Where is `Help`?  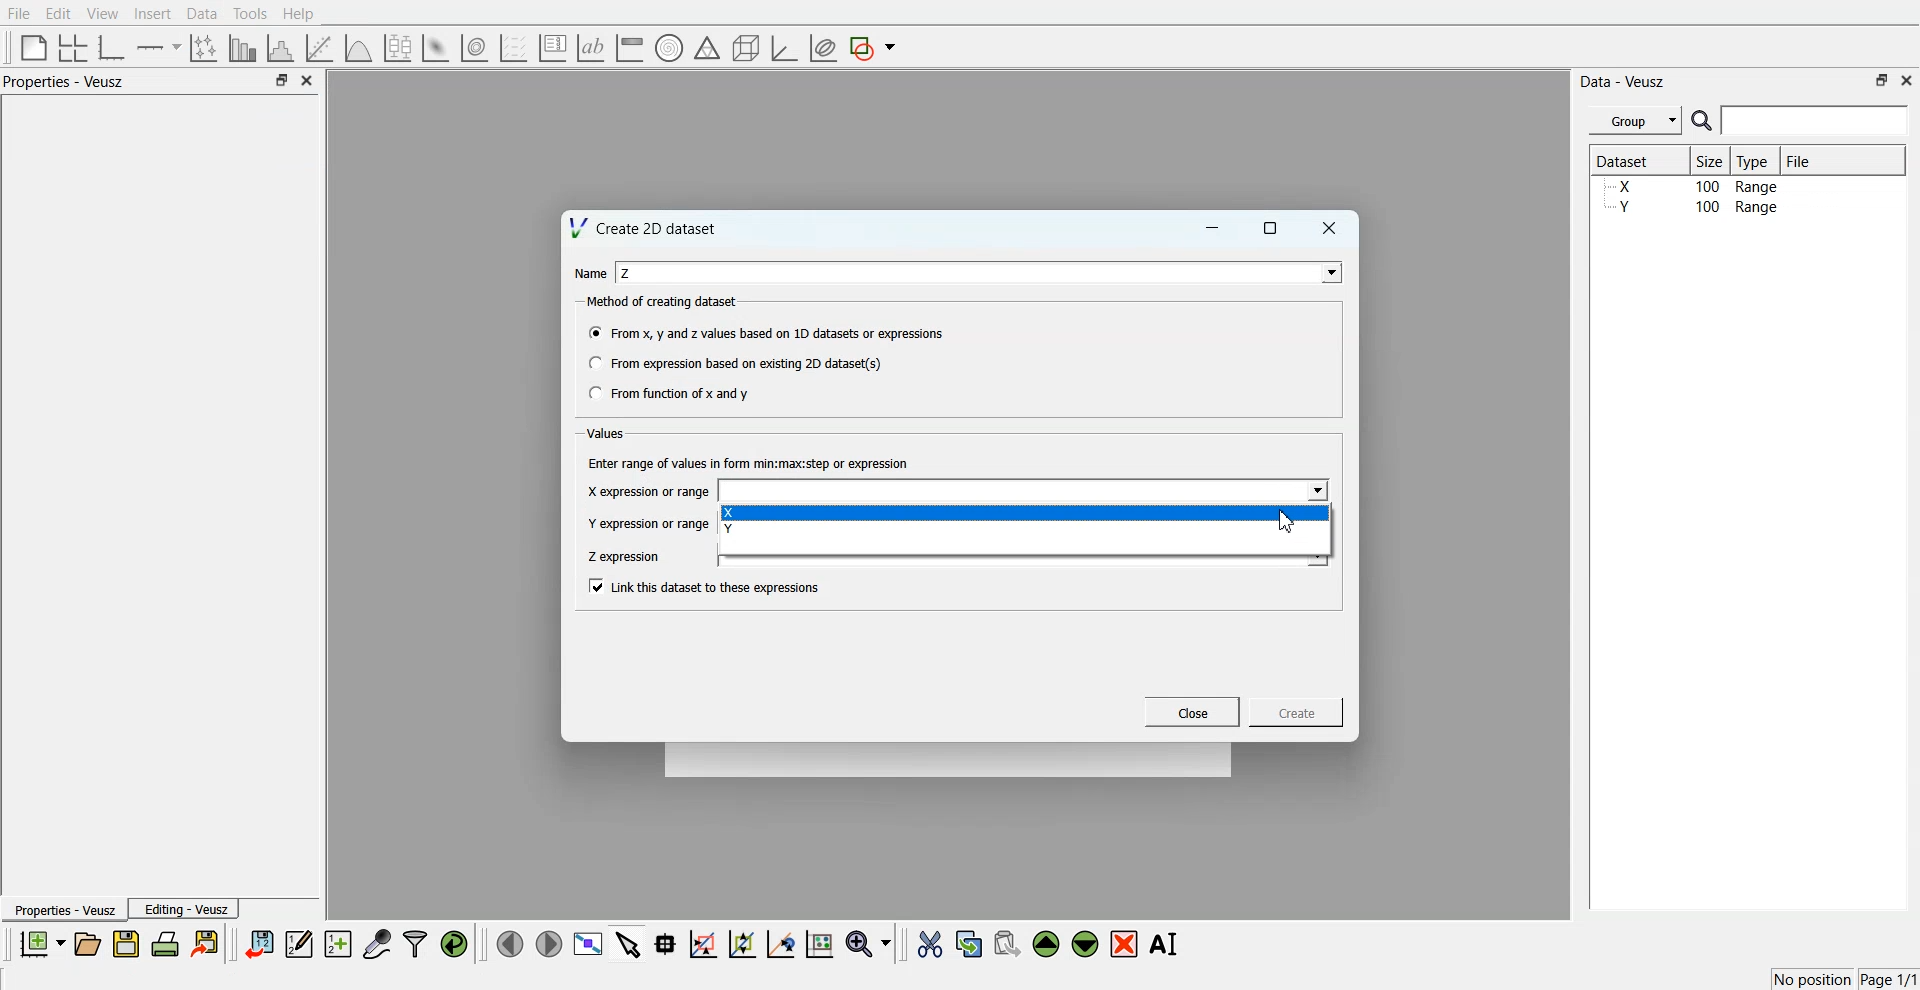
Help is located at coordinates (299, 14).